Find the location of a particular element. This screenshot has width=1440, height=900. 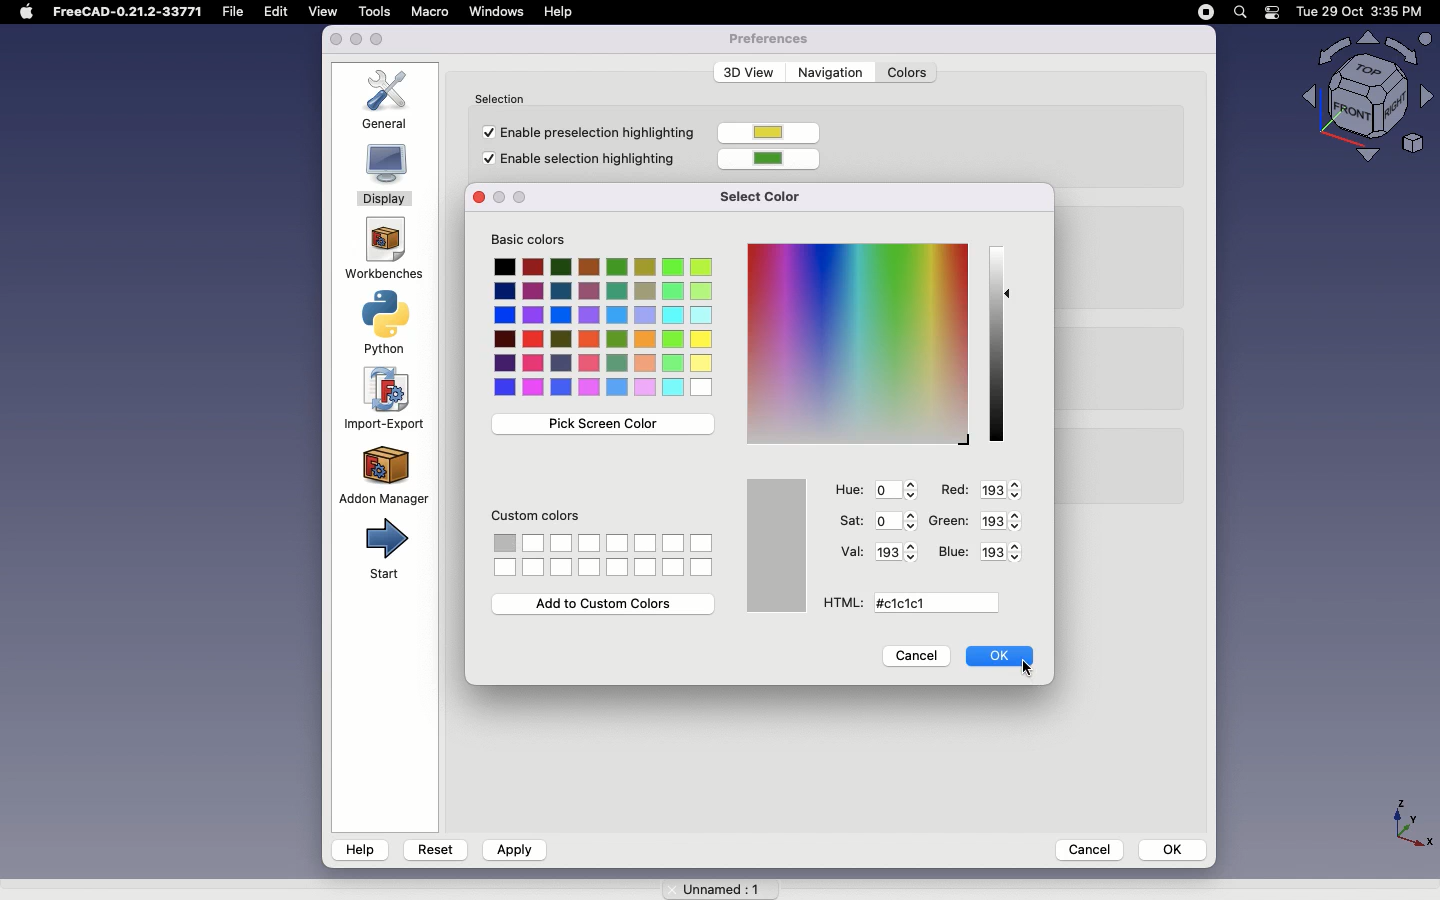

Color selection is located at coordinates (855, 343).